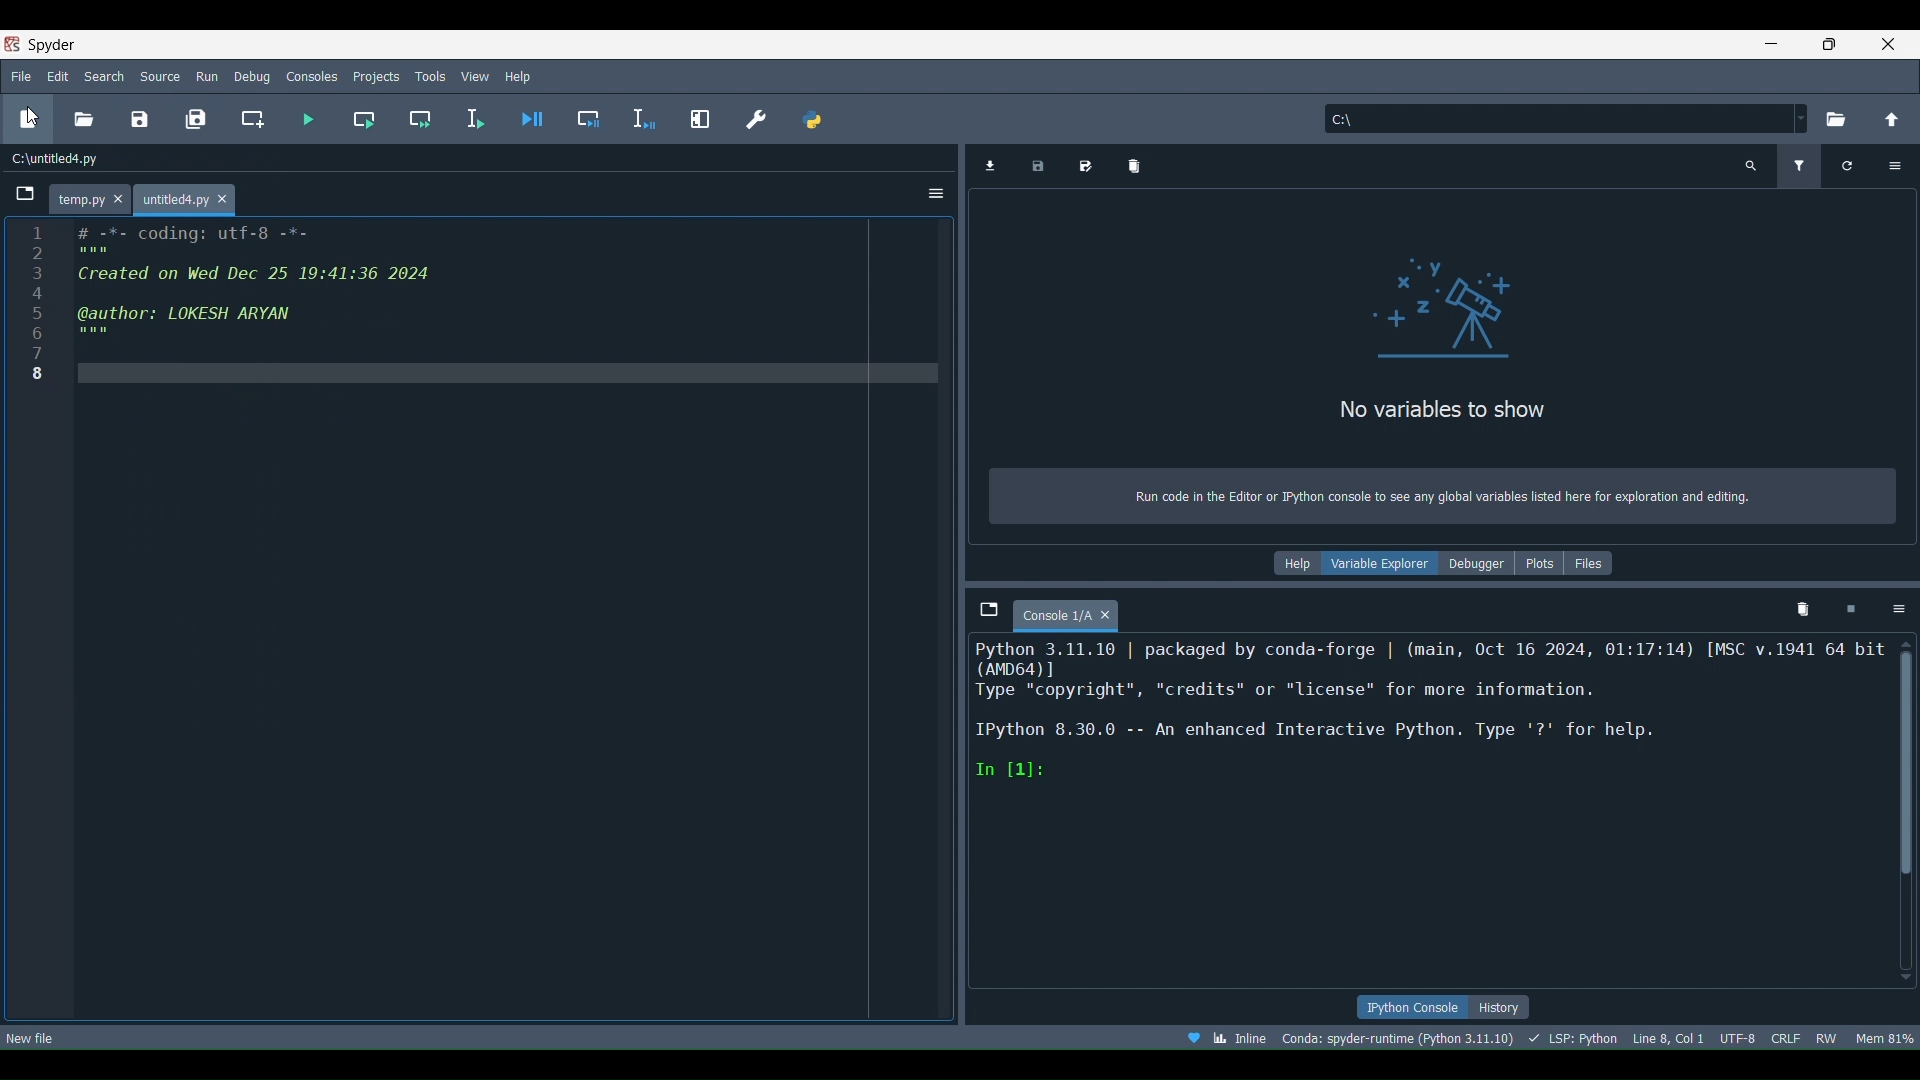 This screenshot has height=1080, width=1920. What do you see at coordinates (938, 194) in the screenshot?
I see `Options` at bounding box center [938, 194].